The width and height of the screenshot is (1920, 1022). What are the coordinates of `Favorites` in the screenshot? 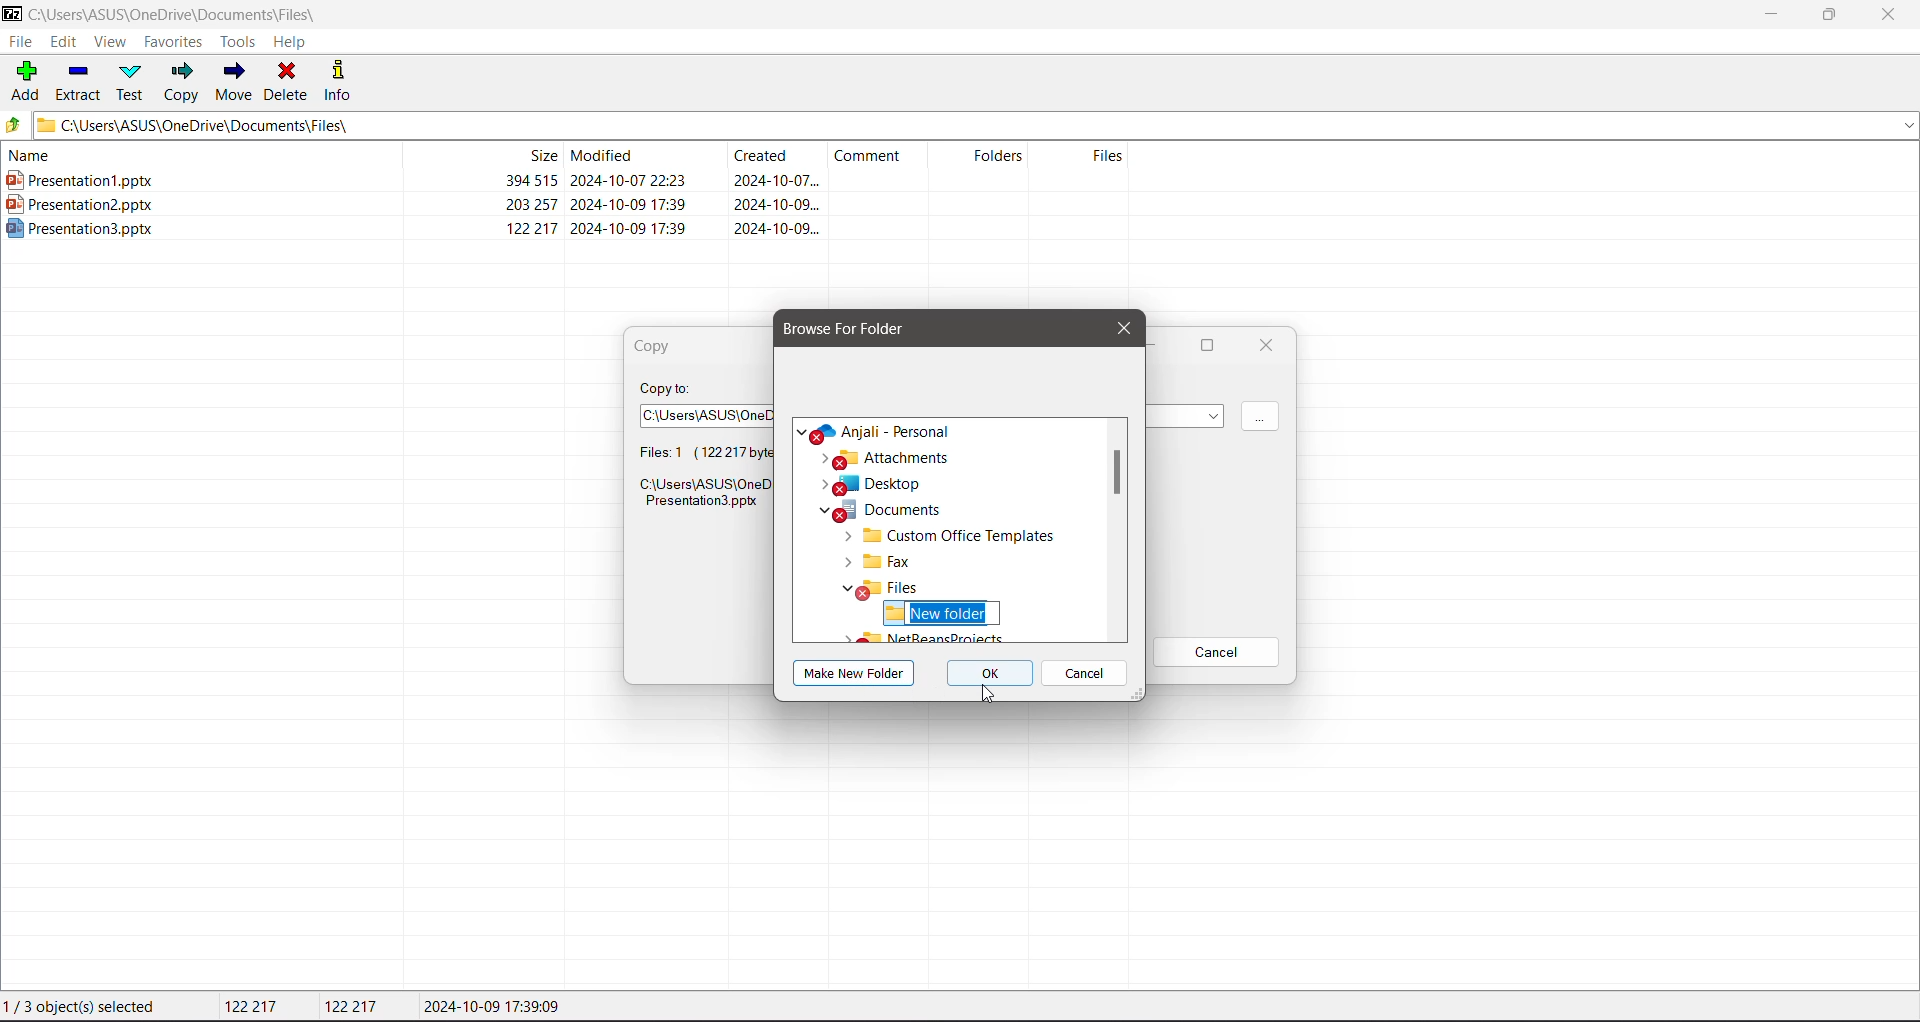 It's located at (174, 41).